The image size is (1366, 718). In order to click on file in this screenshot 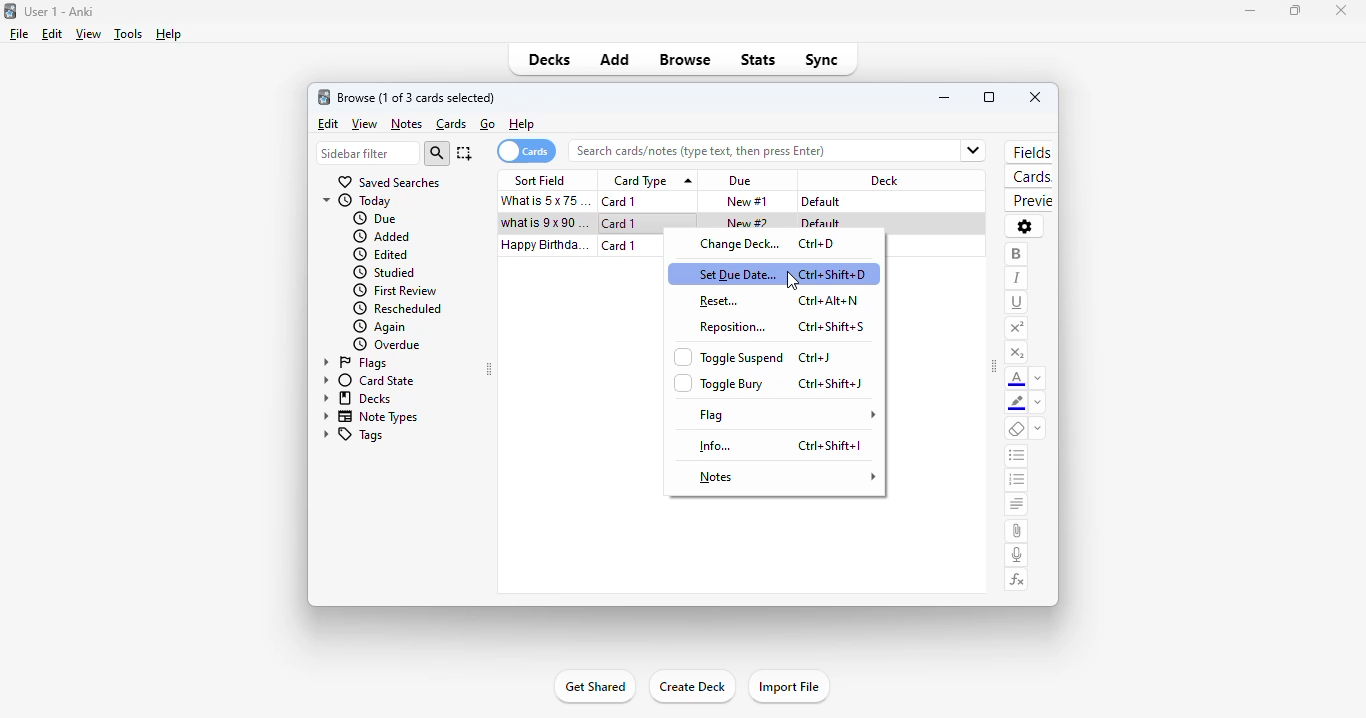, I will do `click(19, 34)`.